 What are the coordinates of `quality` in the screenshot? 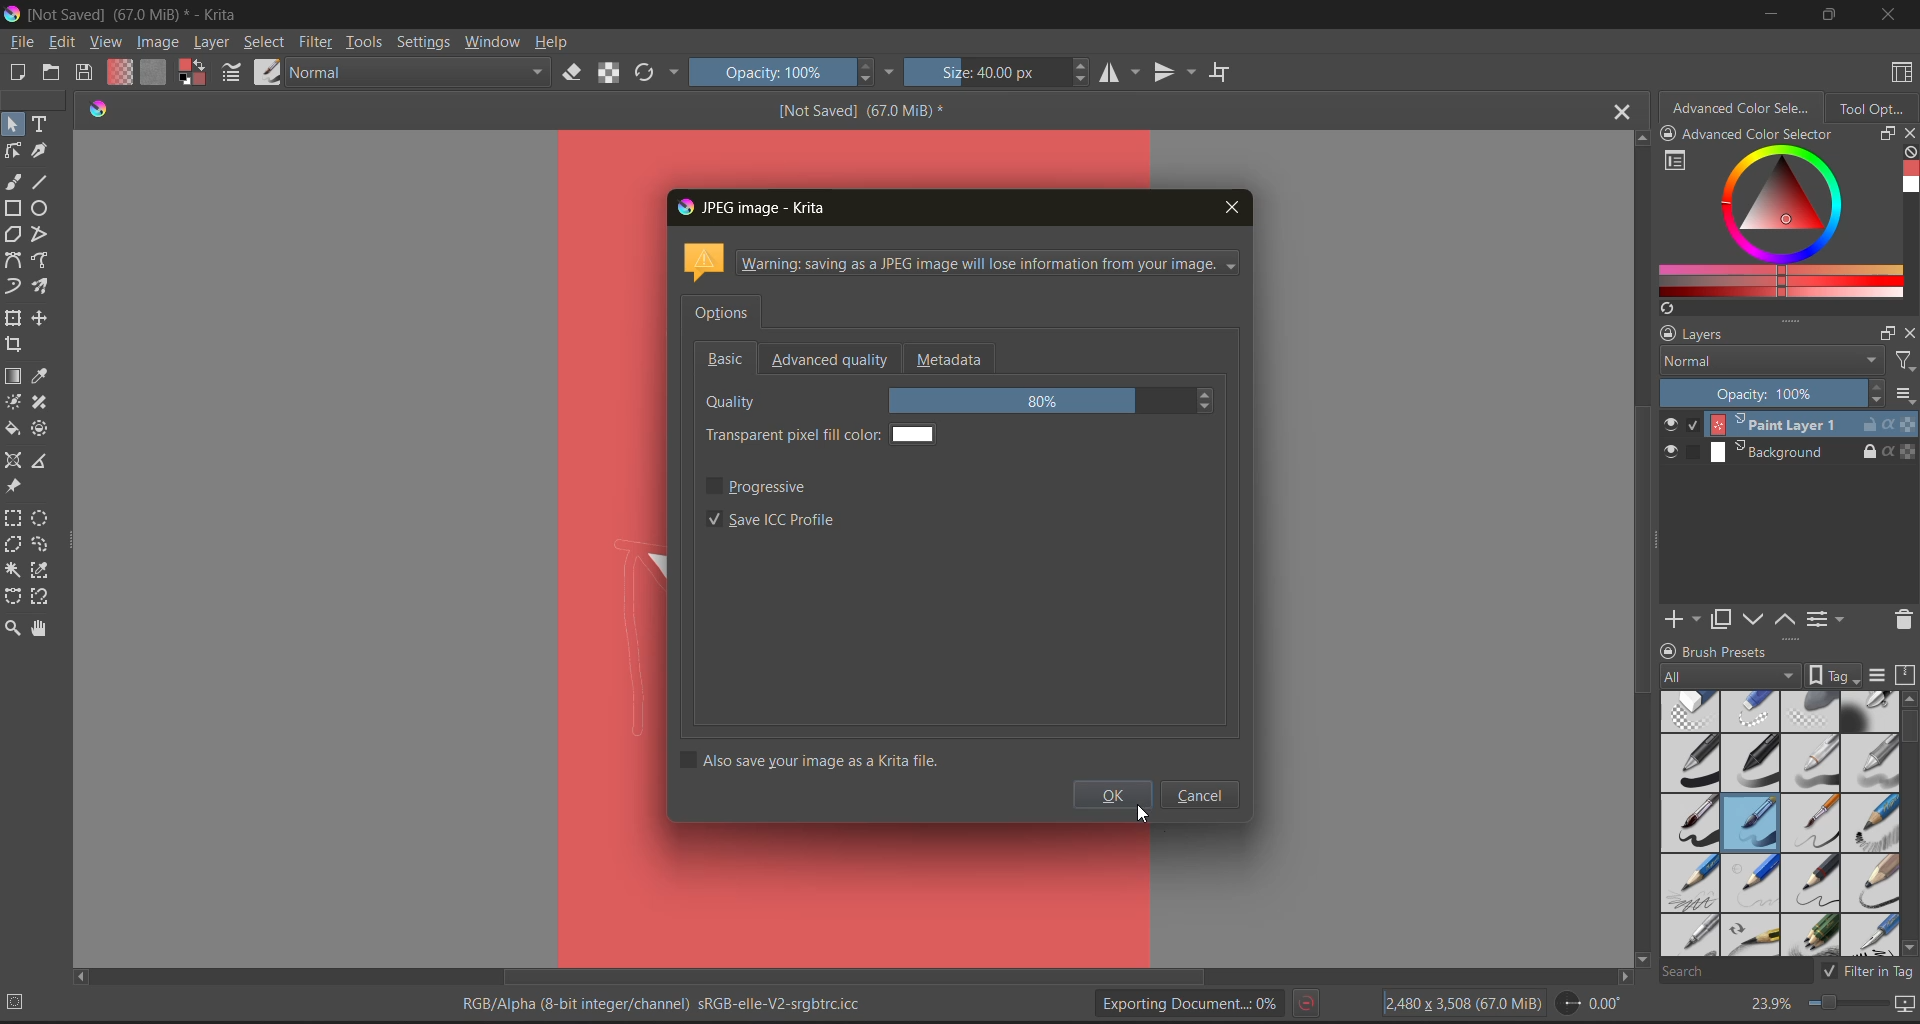 It's located at (956, 400).